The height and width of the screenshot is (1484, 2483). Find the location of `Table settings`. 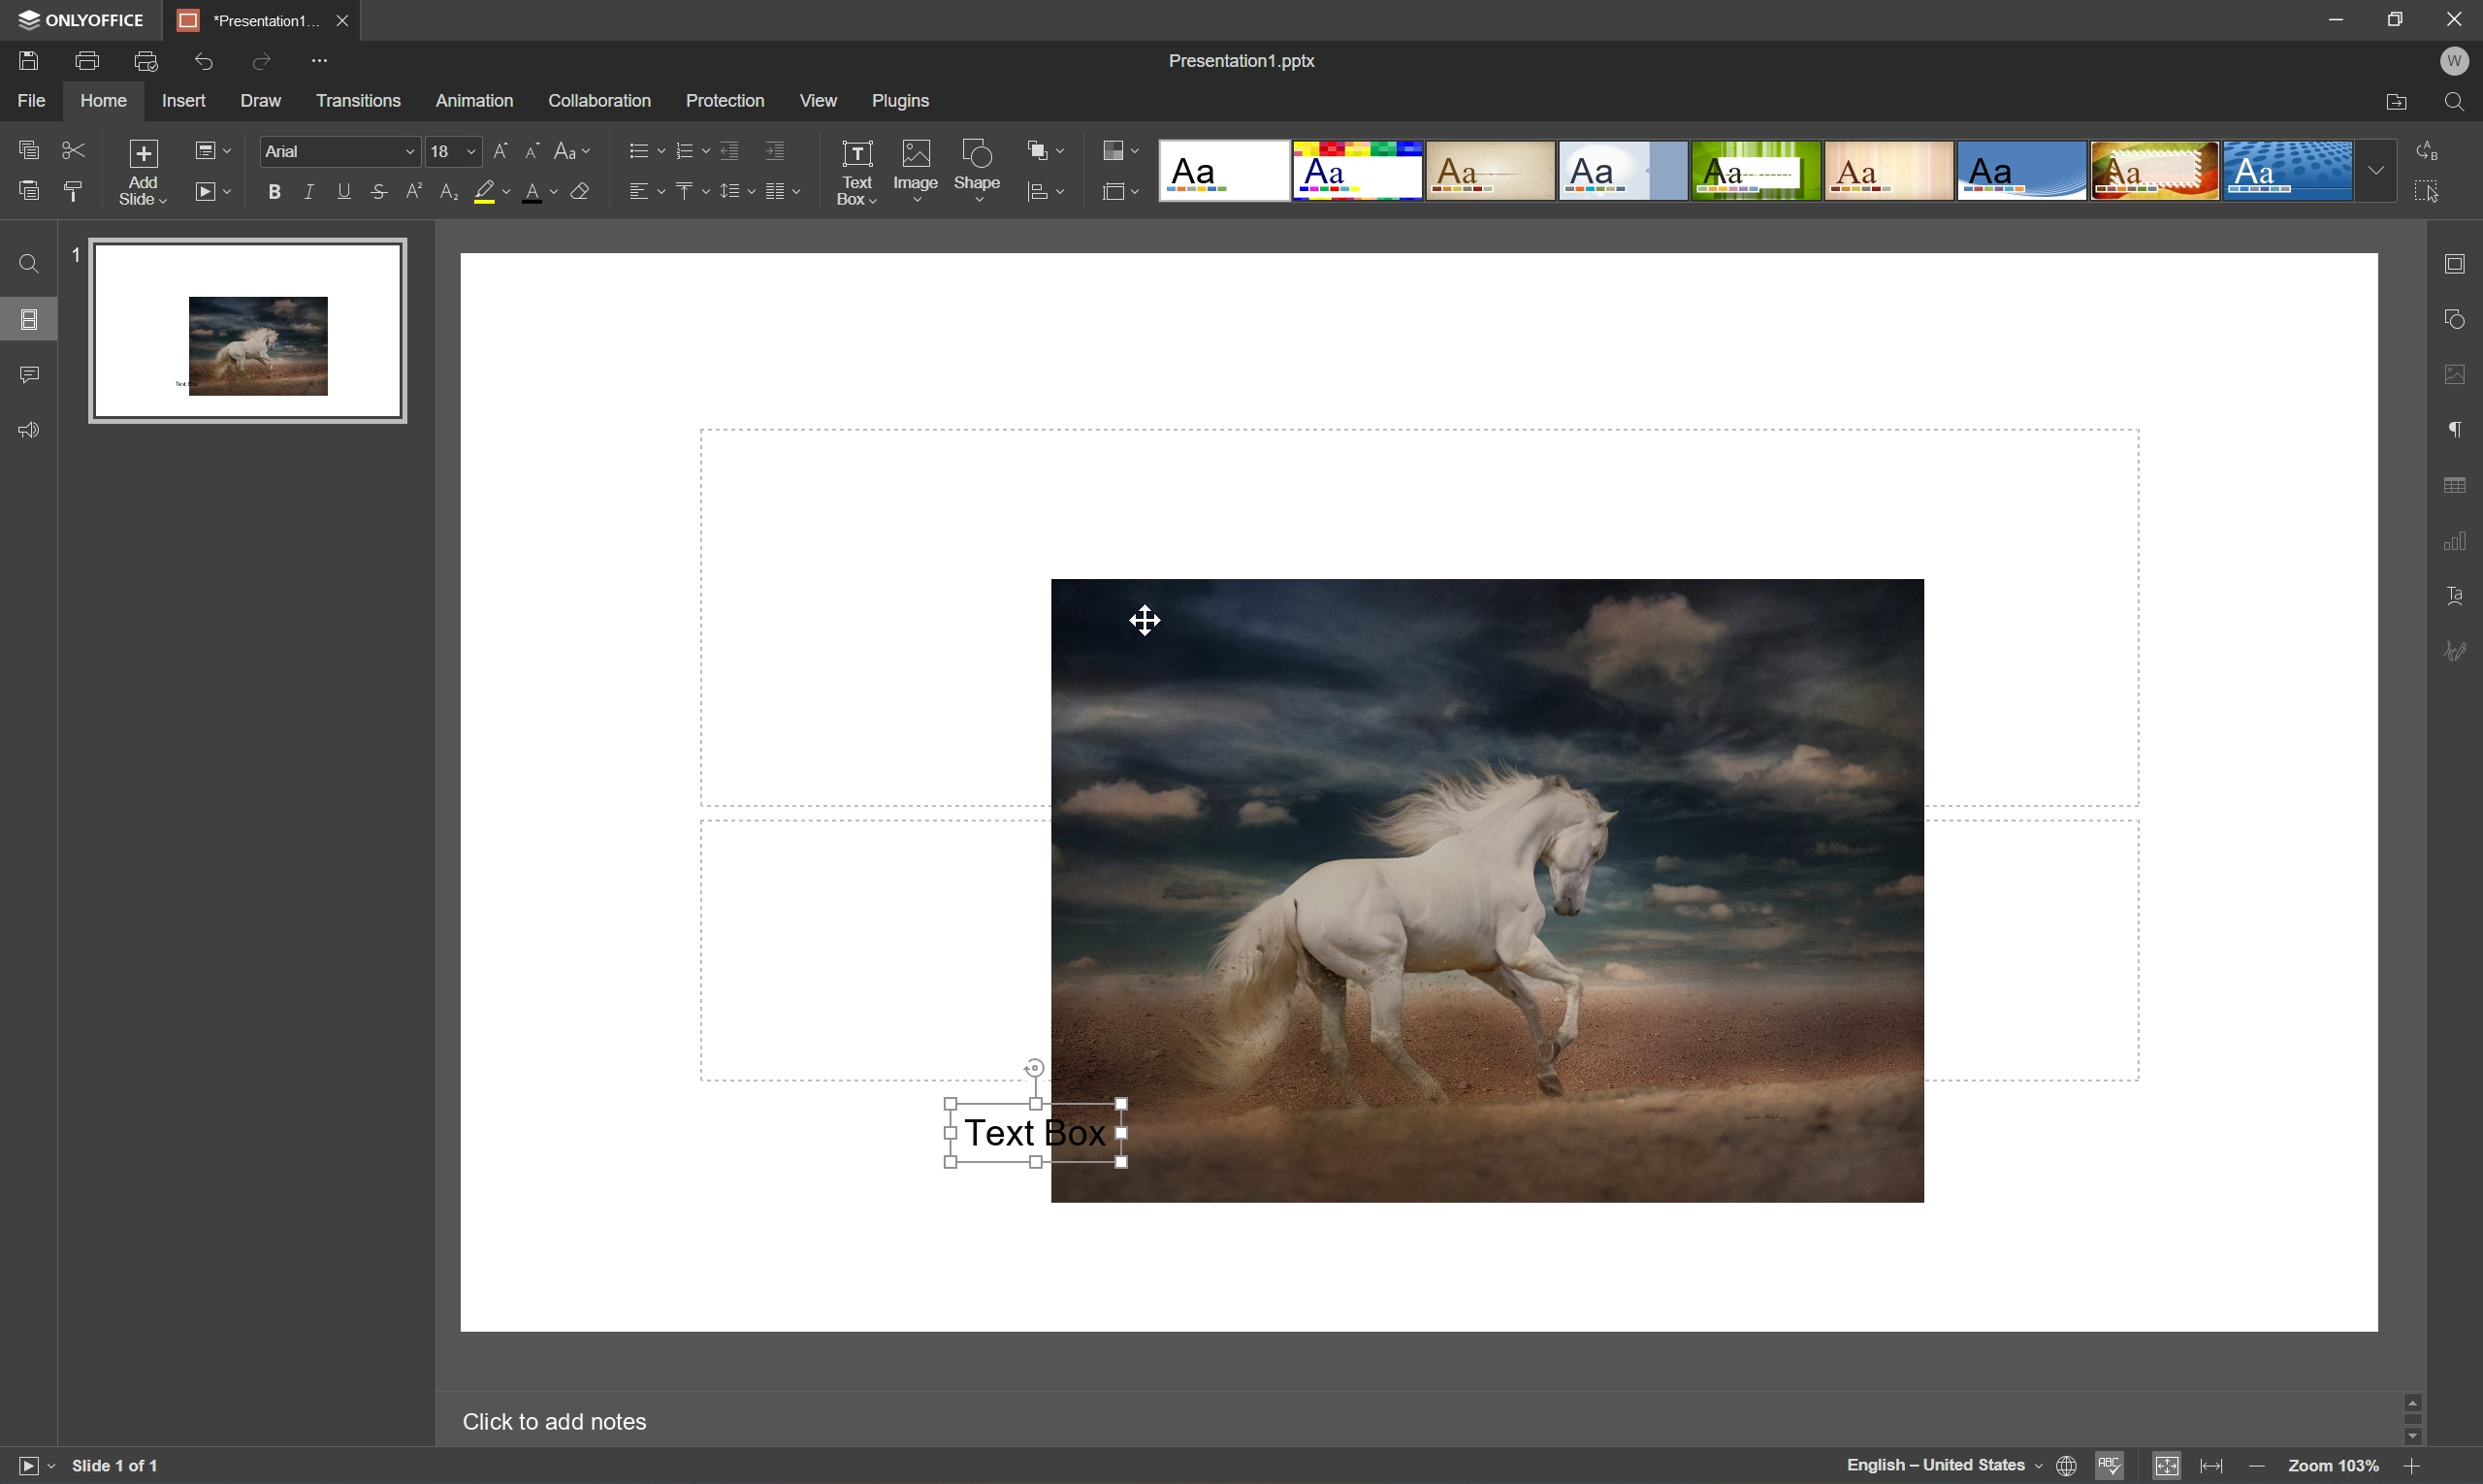

Table settings is located at coordinates (2460, 490).